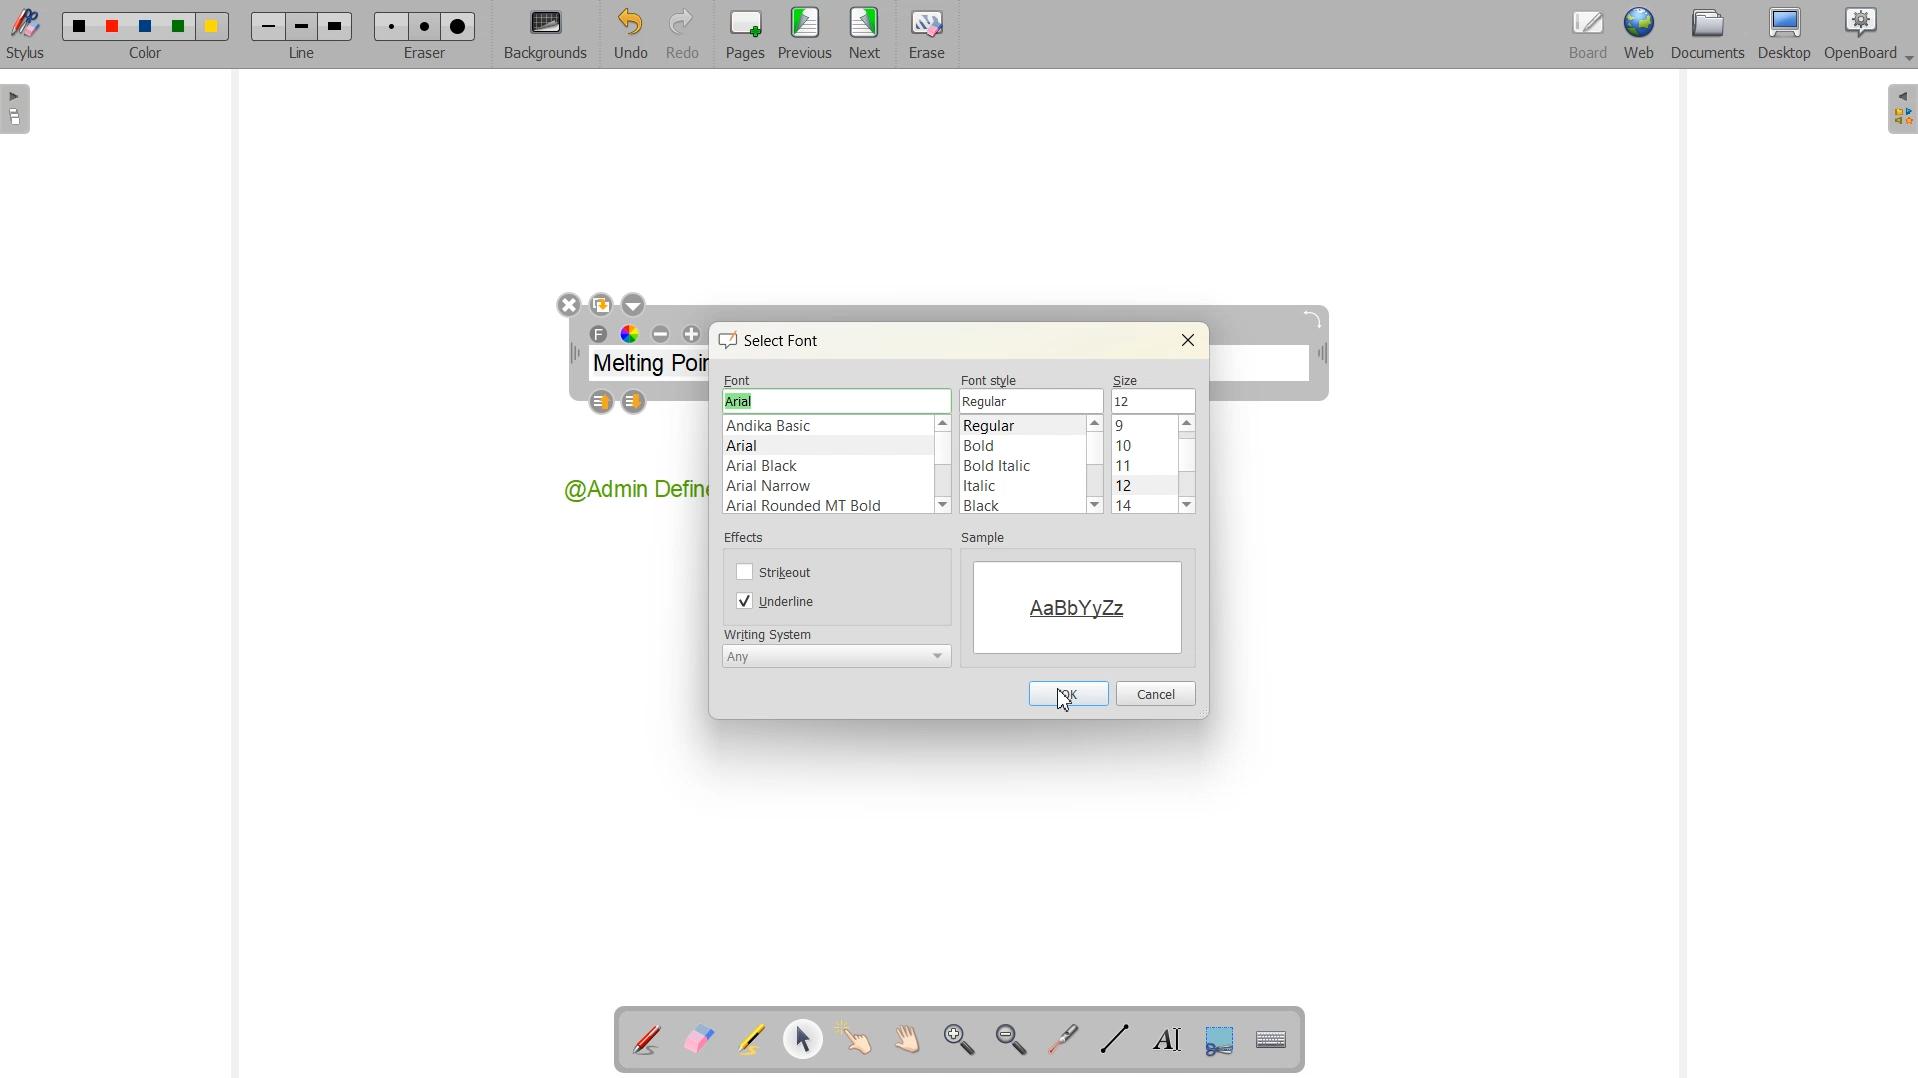  What do you see at coordinates (1145, 465) in the screenshot?
I see `Font Size` at bounding box center [1145, 465].